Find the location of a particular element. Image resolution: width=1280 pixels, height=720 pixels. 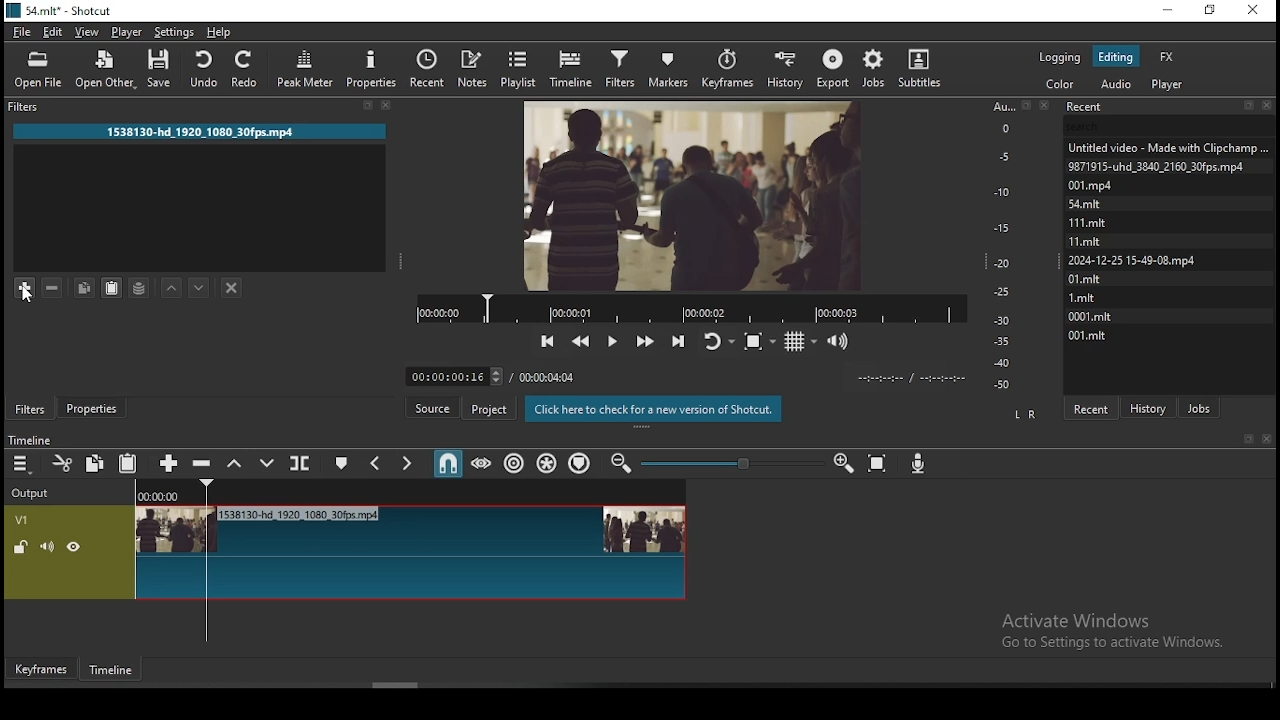

minimize is located at coordinates (1169, 11).